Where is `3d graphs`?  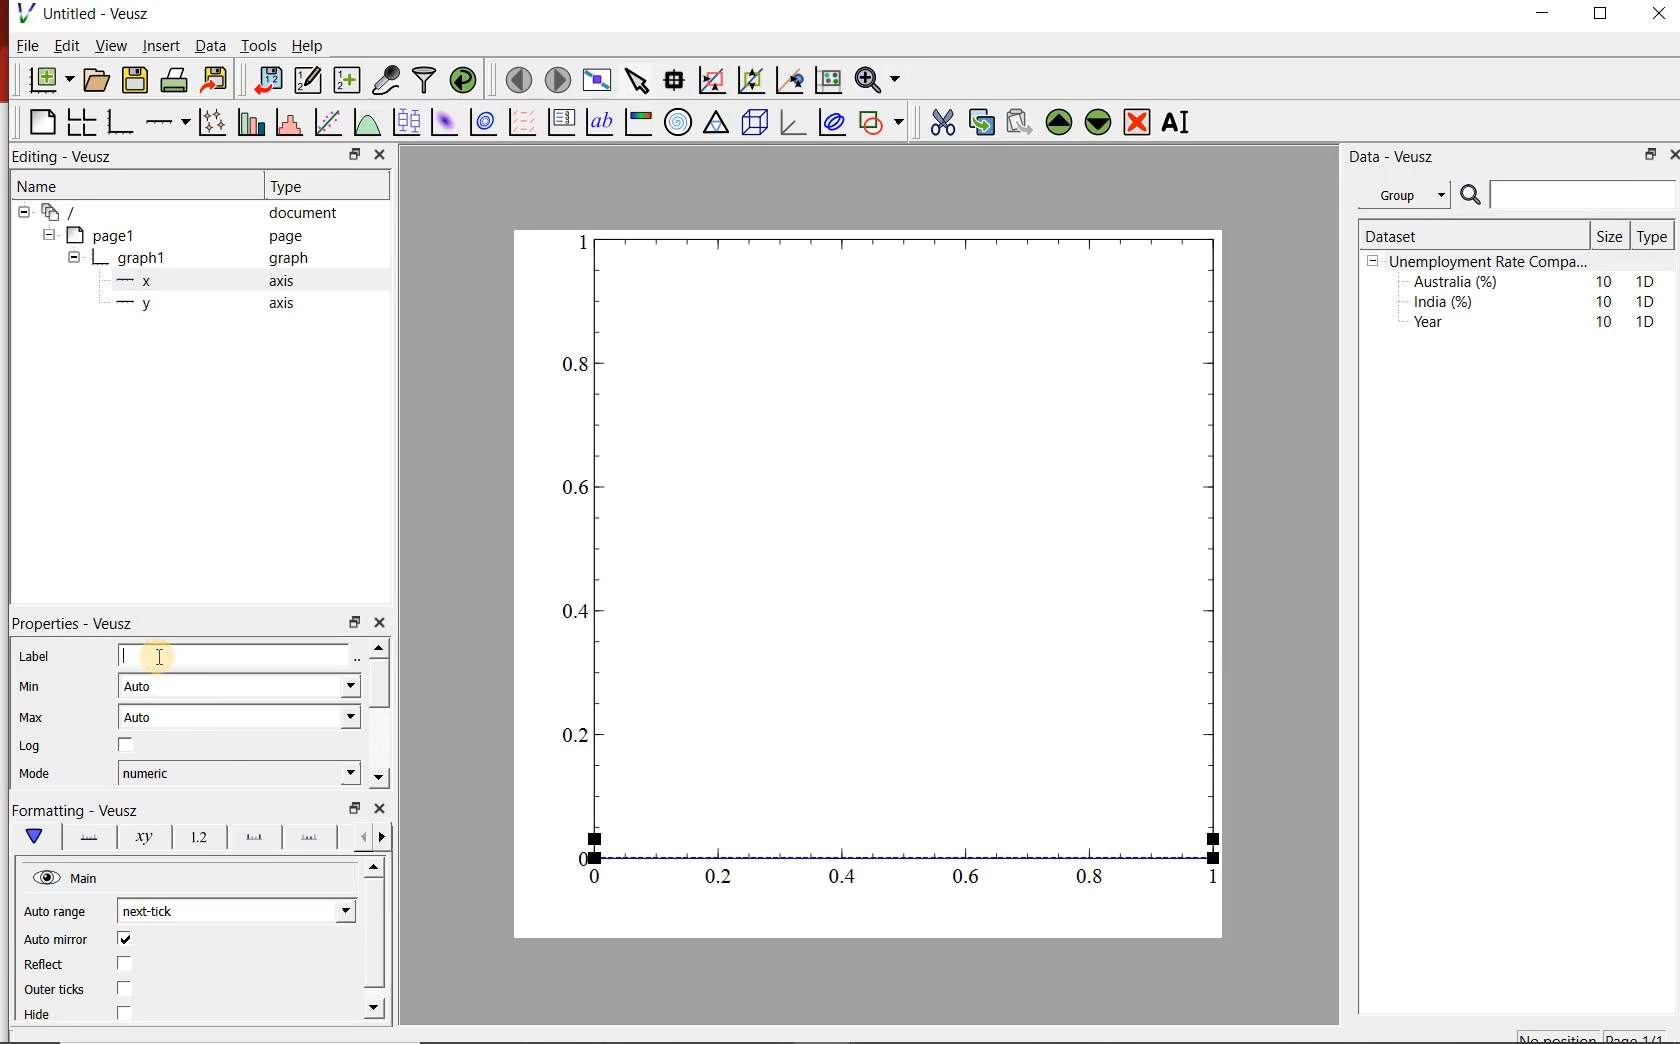 3d graphs is located at coordinates (792, 122).